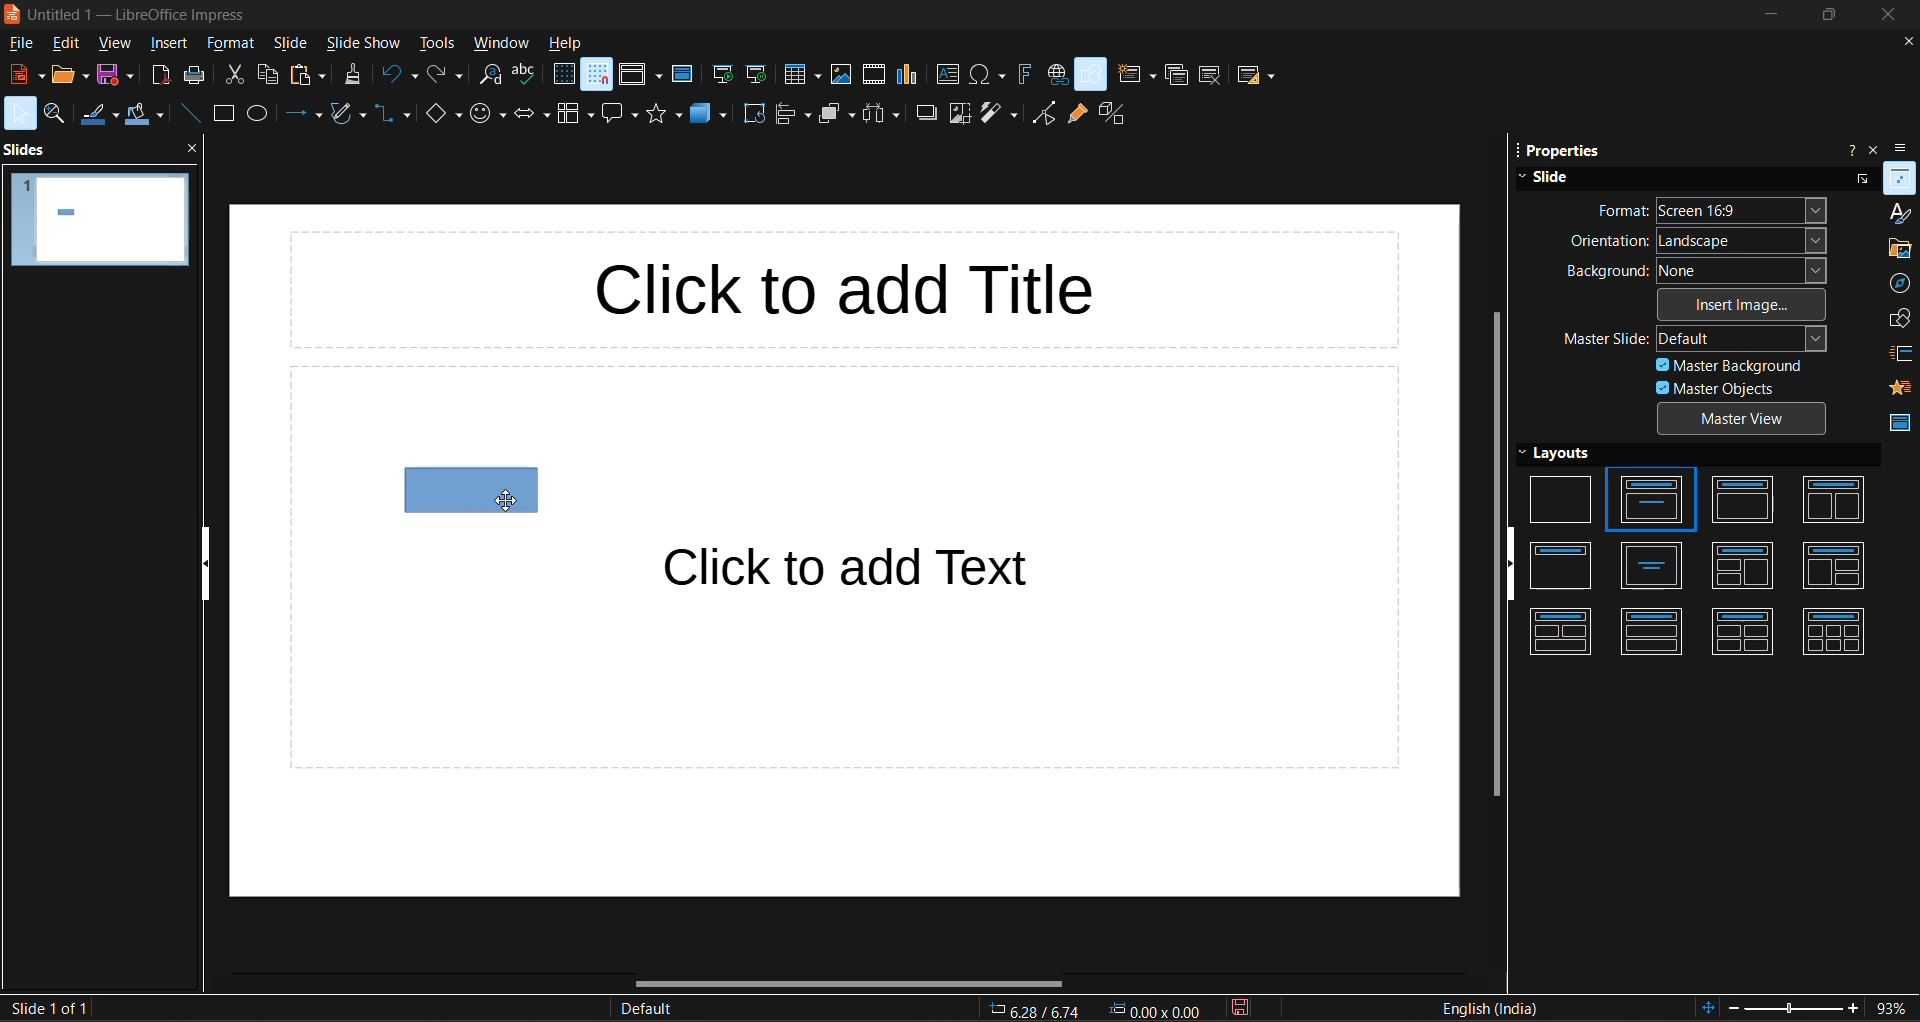  I want to click on toggle point edit mode, so click(1041, 112).